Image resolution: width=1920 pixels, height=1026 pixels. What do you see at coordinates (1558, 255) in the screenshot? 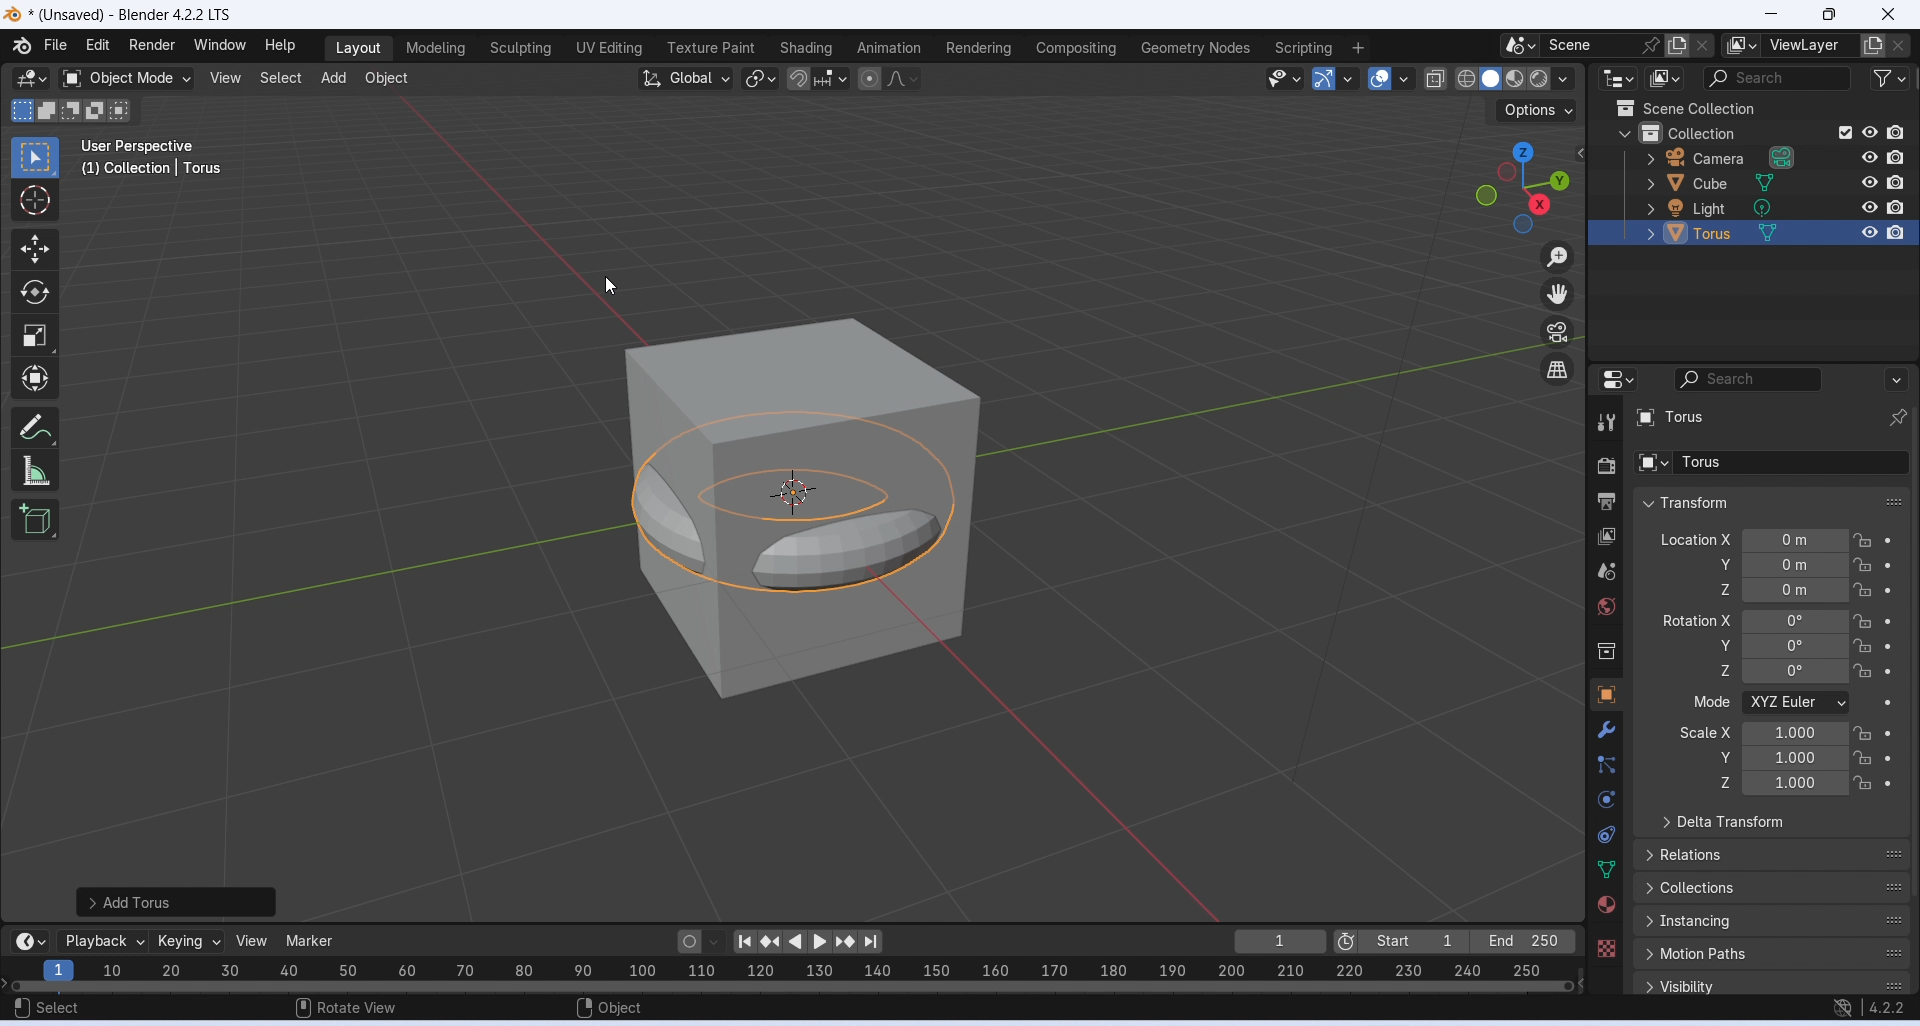
I see `Zoom in/out` at bounding box center [1558, 255].